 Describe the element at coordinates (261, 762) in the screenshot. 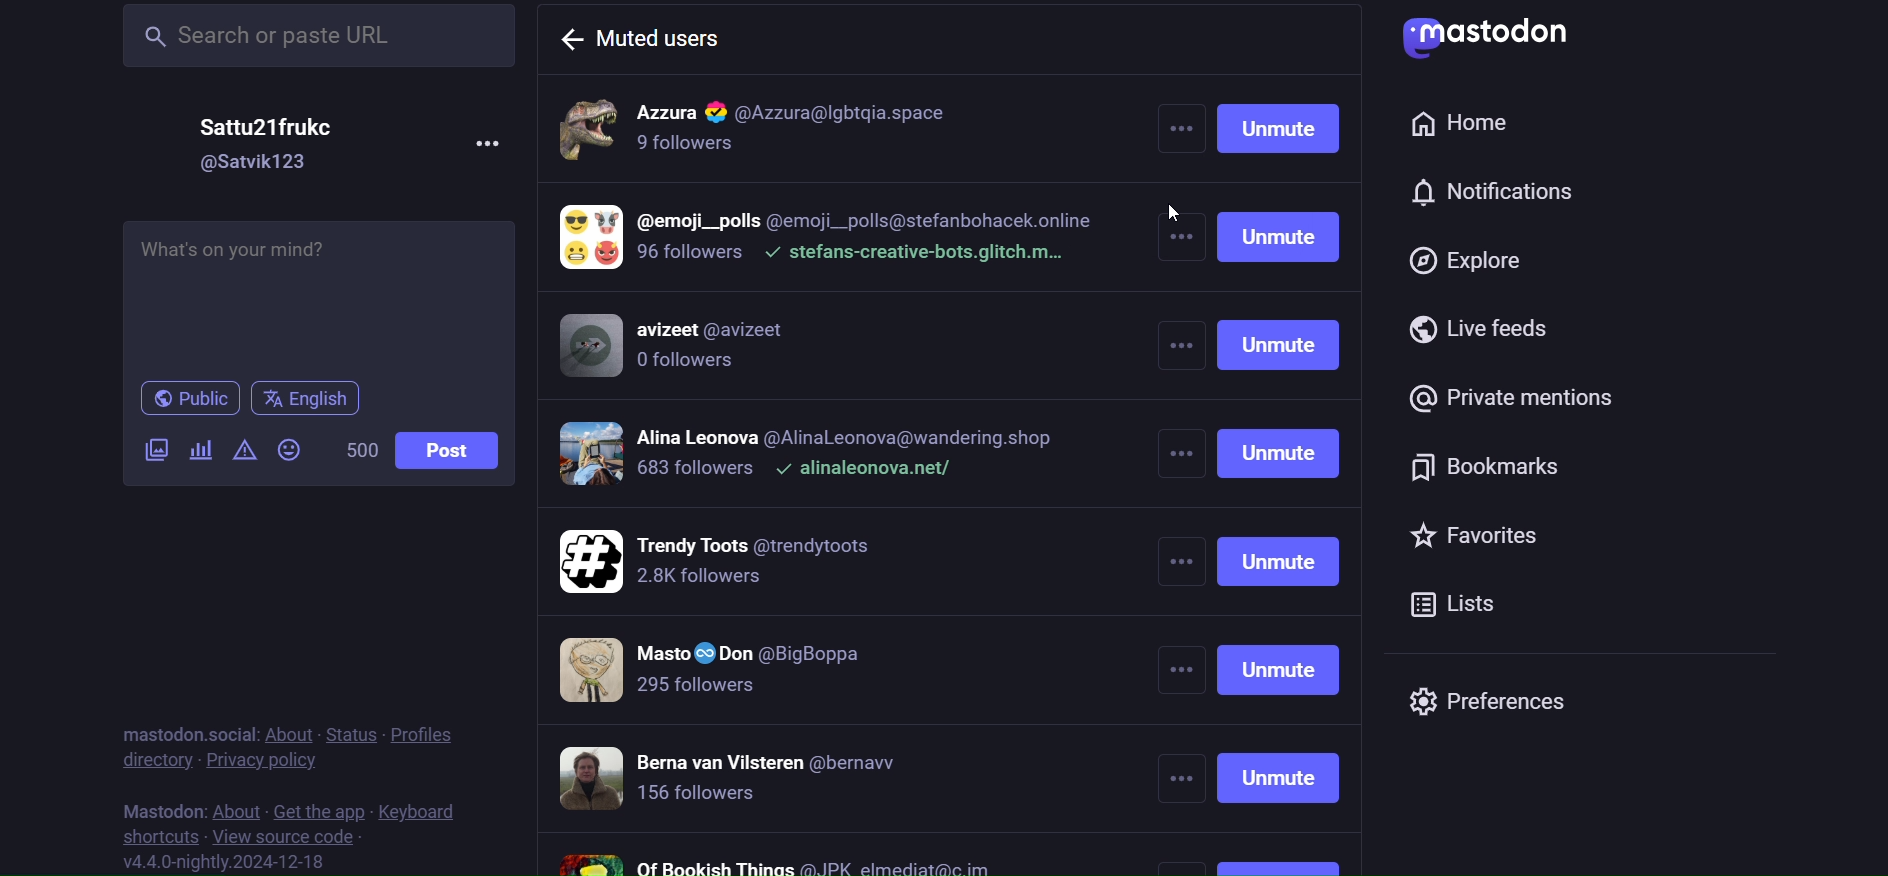

I see `privacy policy` at that location.